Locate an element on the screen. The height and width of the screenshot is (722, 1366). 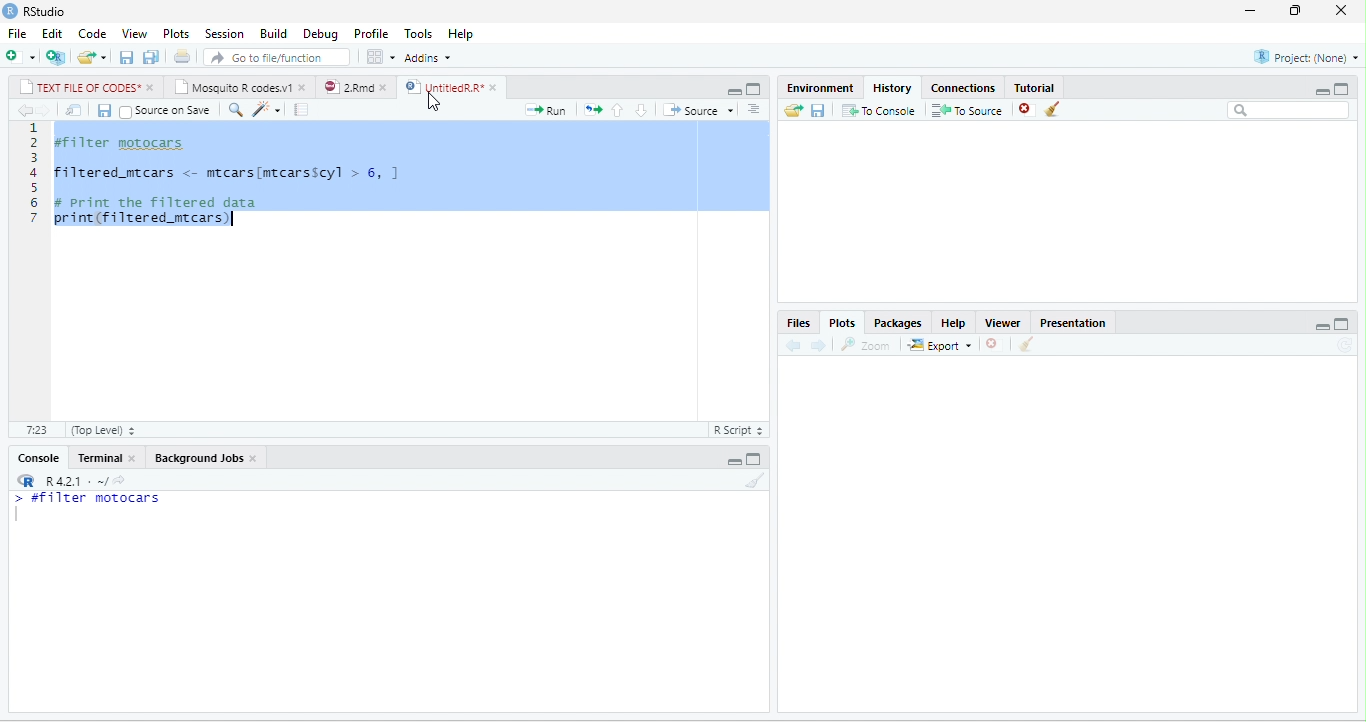
Presentation is located at coordinates (1072, 323).